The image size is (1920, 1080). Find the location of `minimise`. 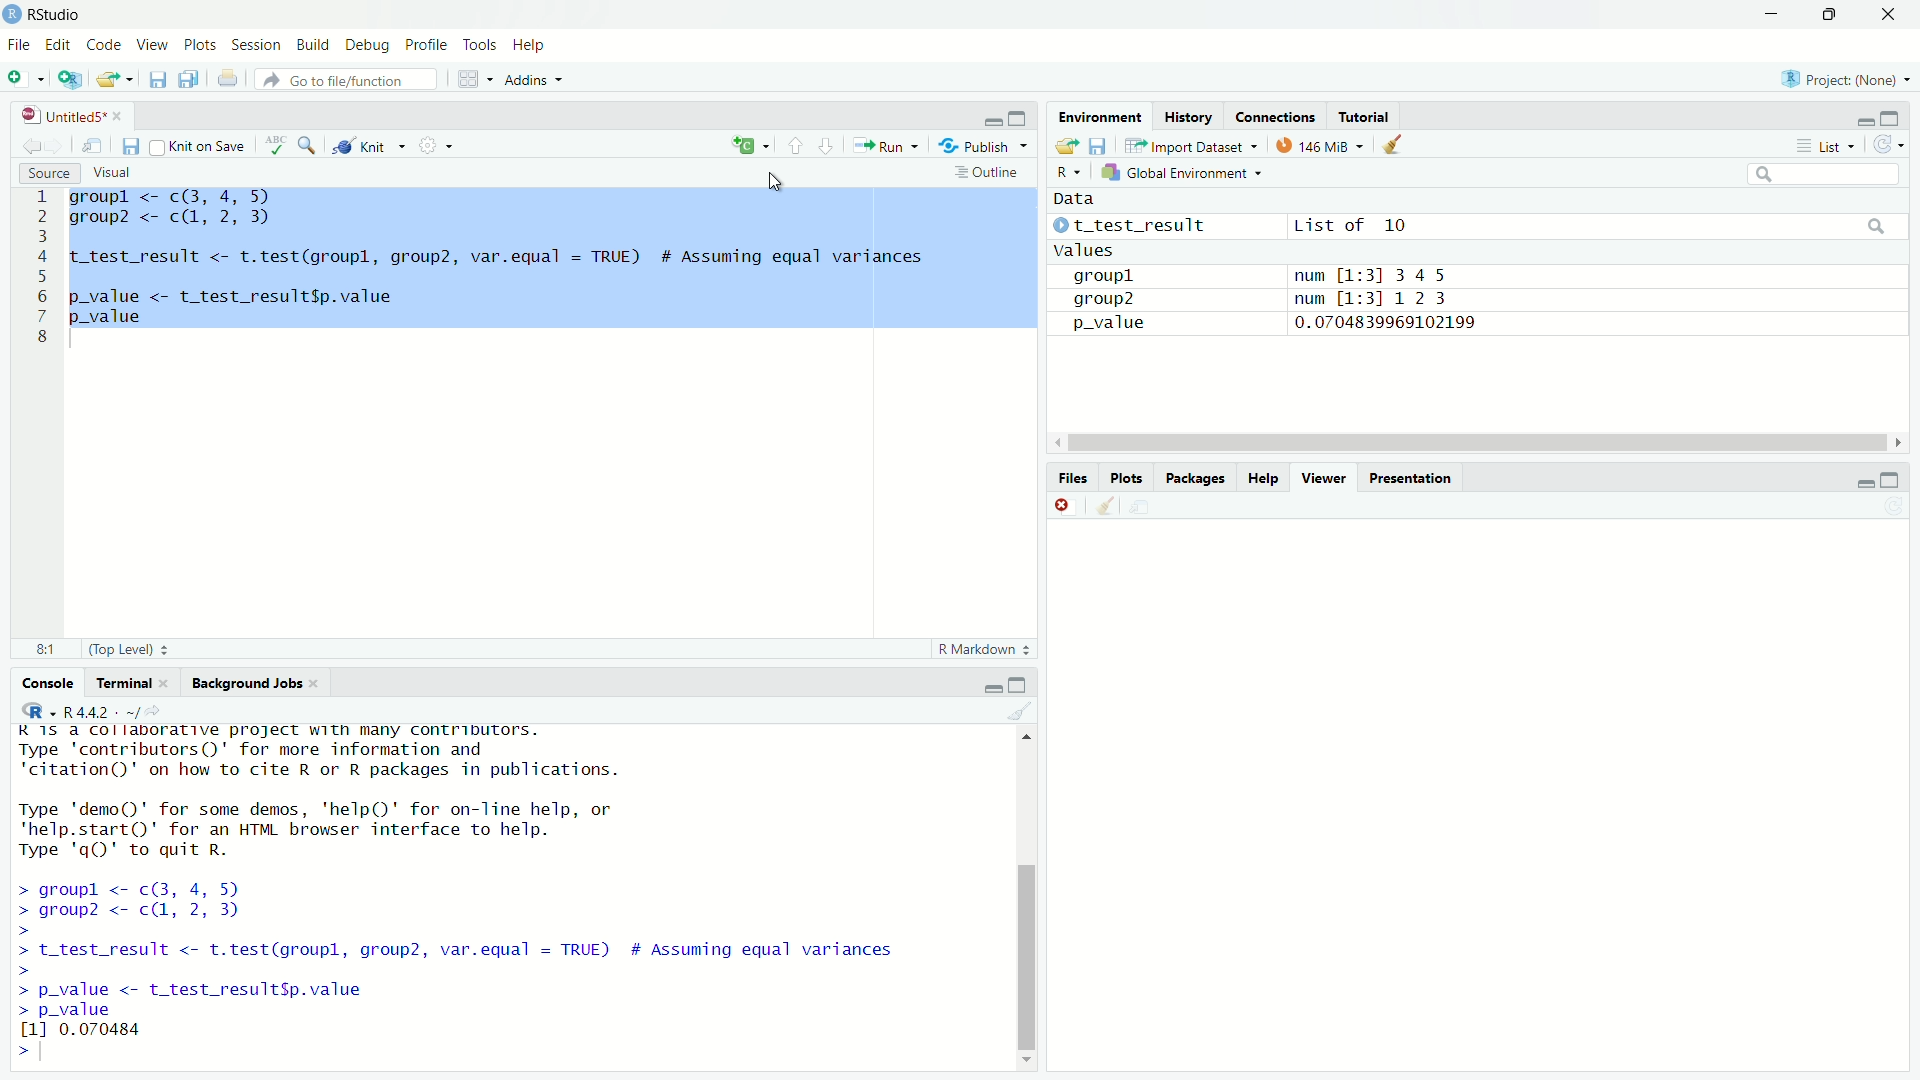

minimise is located at coordinates (1863, 116).